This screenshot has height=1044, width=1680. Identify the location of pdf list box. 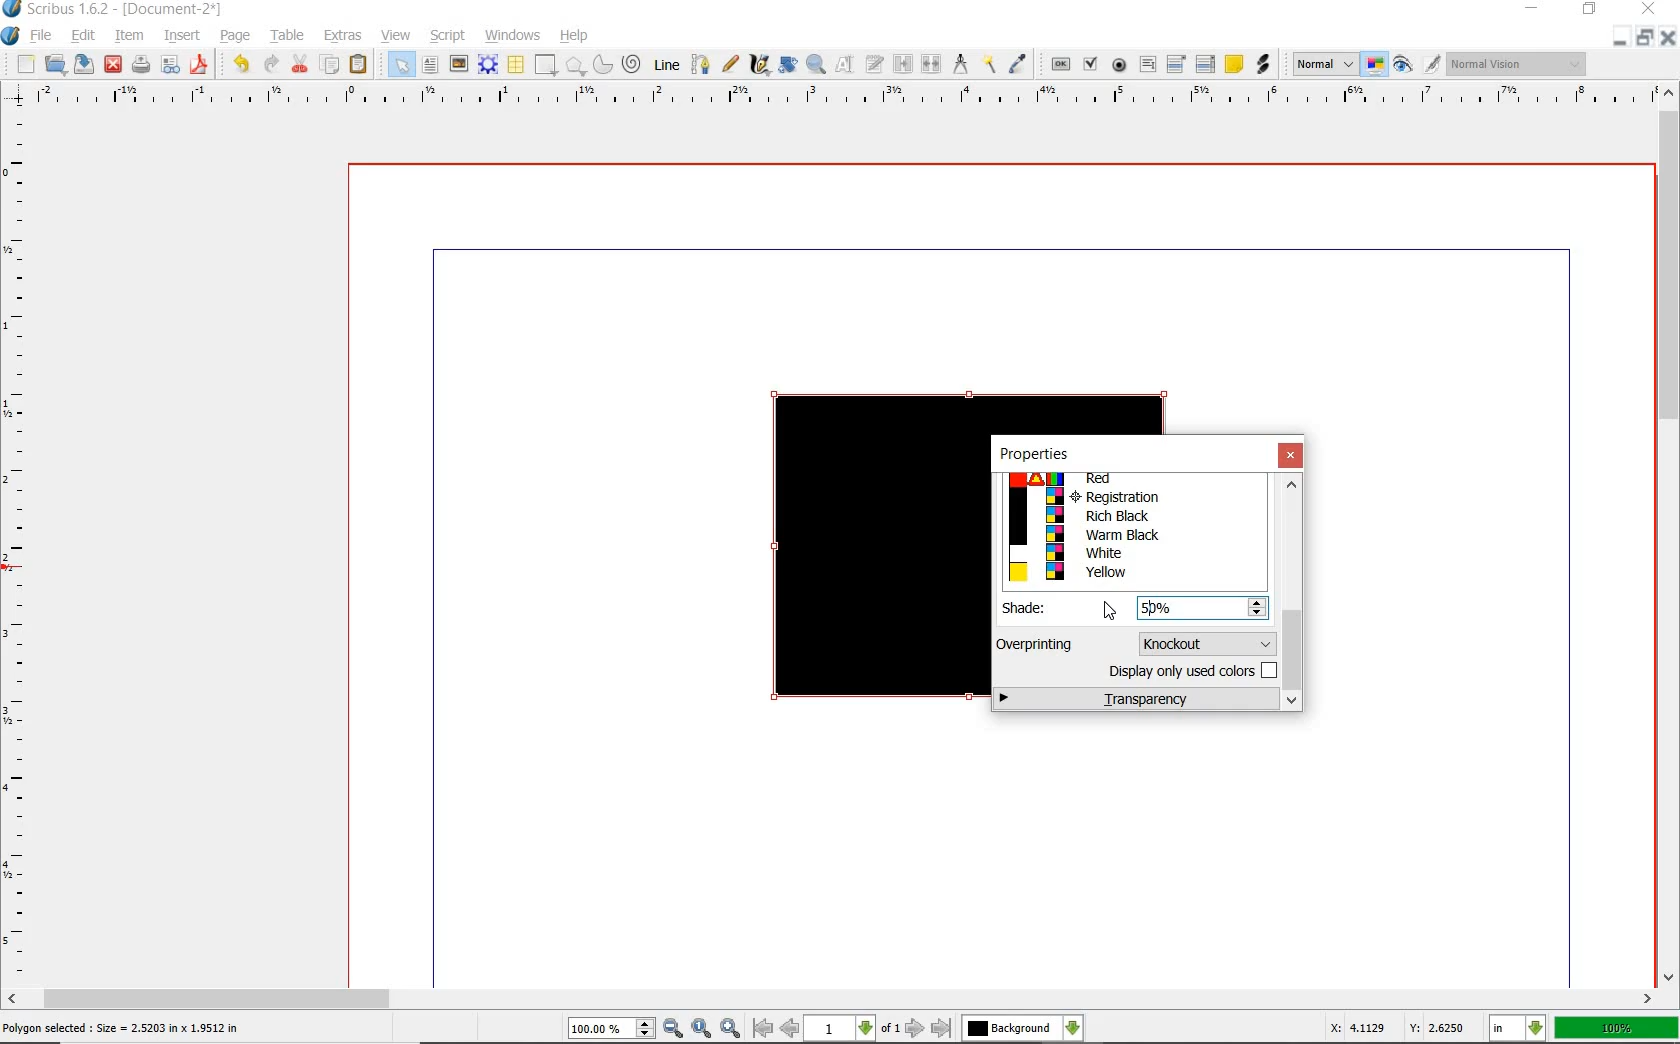
(1206, 62).